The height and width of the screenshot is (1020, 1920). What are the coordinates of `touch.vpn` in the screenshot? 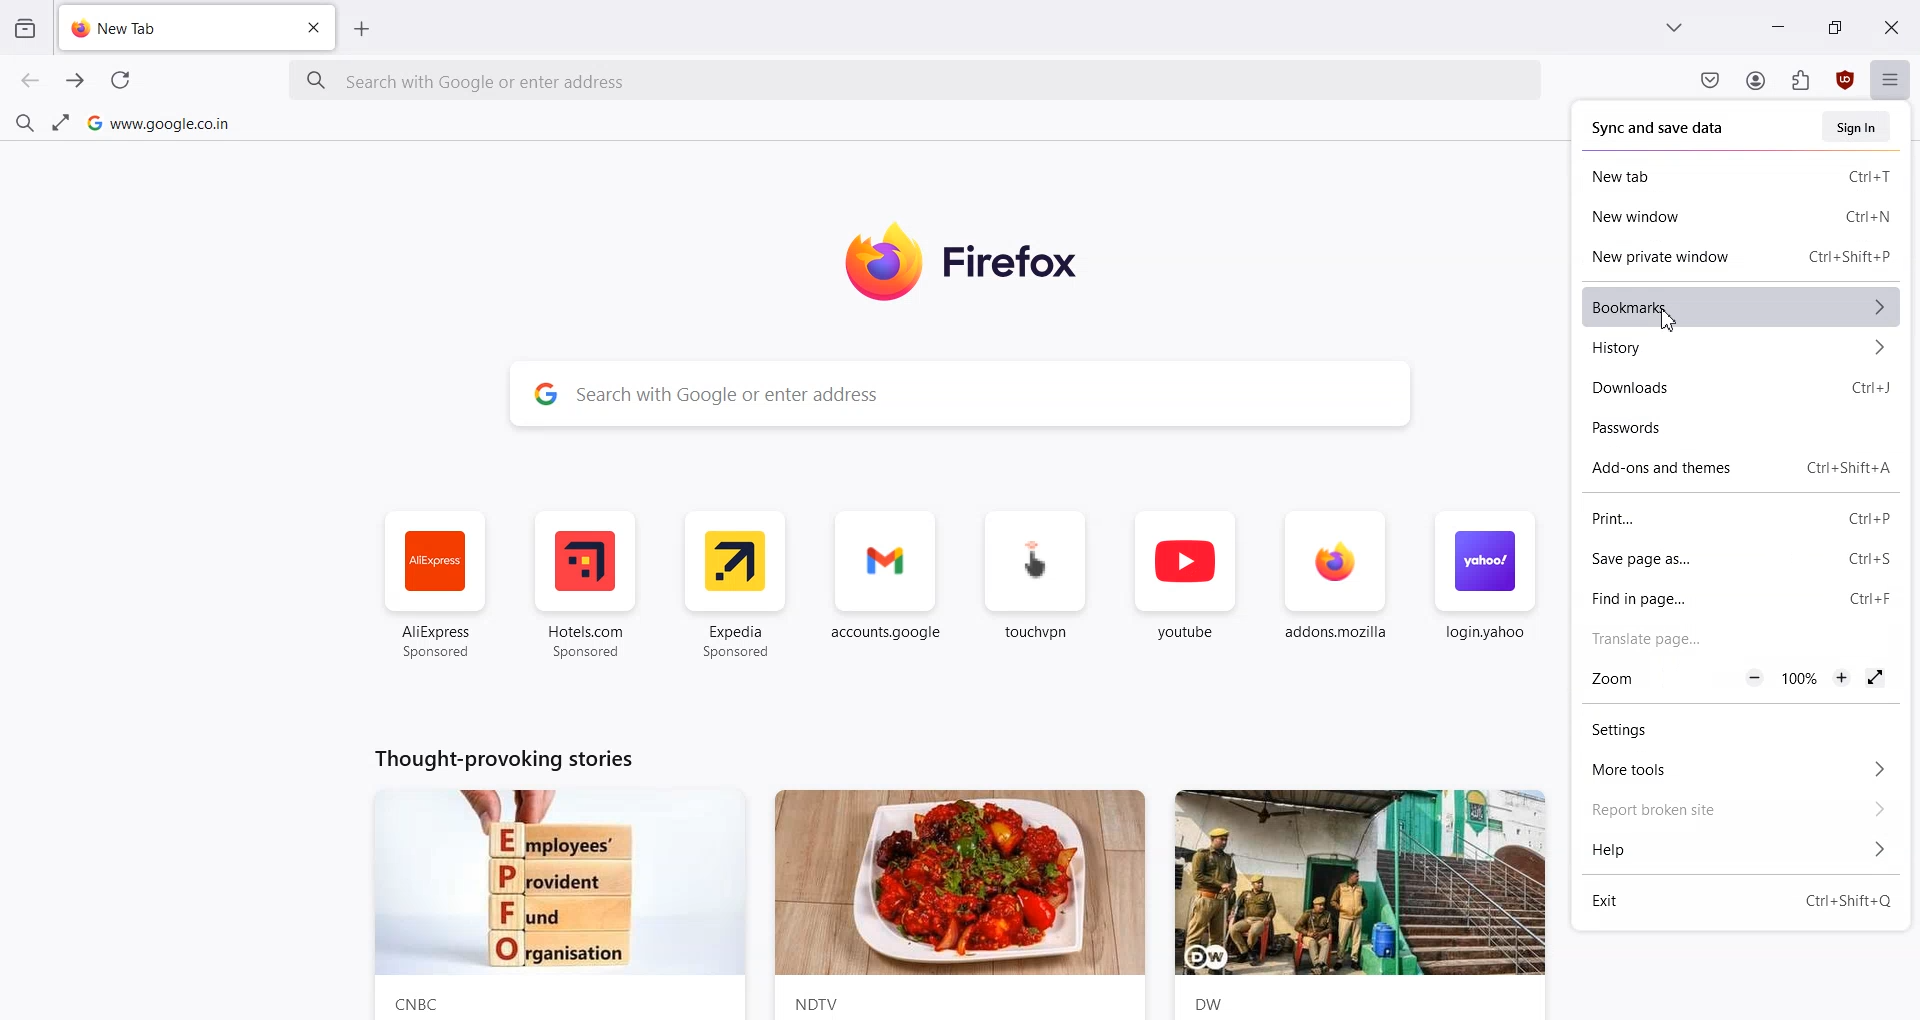 It's located at (1036, 586).